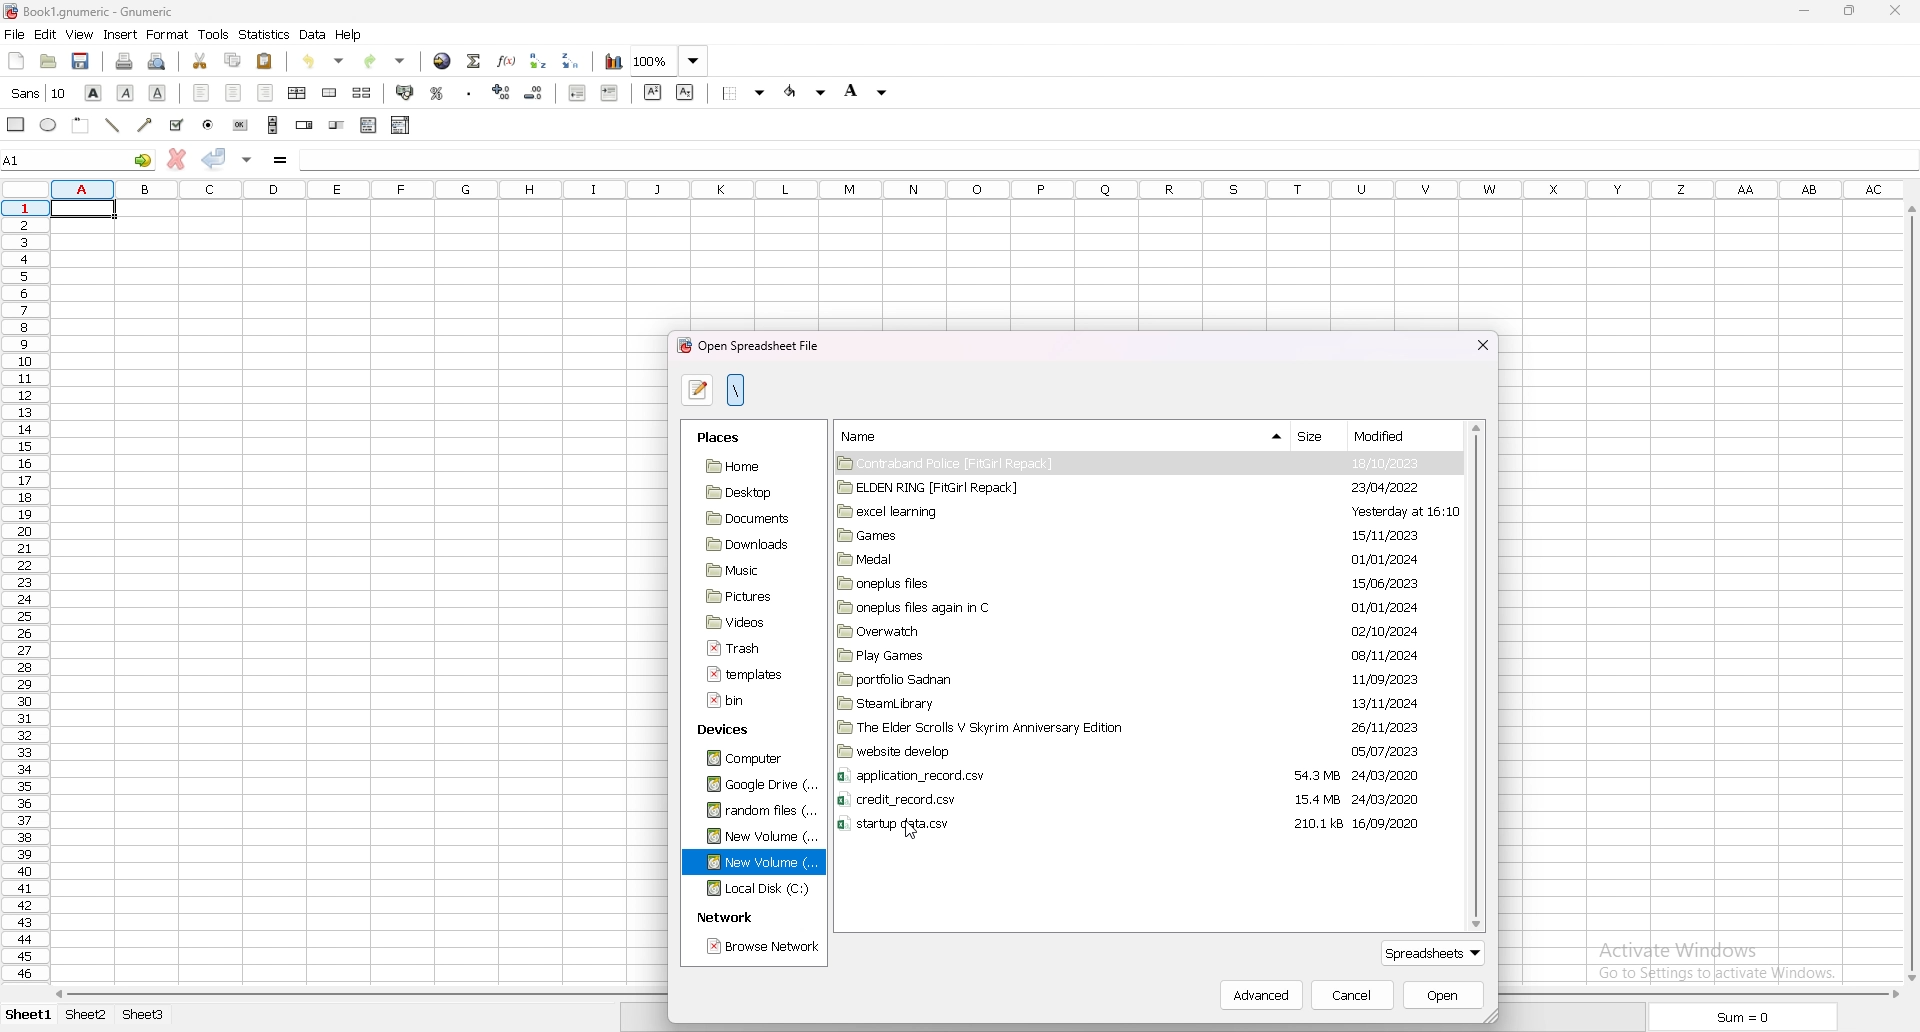  I want to click on 210.1 ks, so click(1301, 826).